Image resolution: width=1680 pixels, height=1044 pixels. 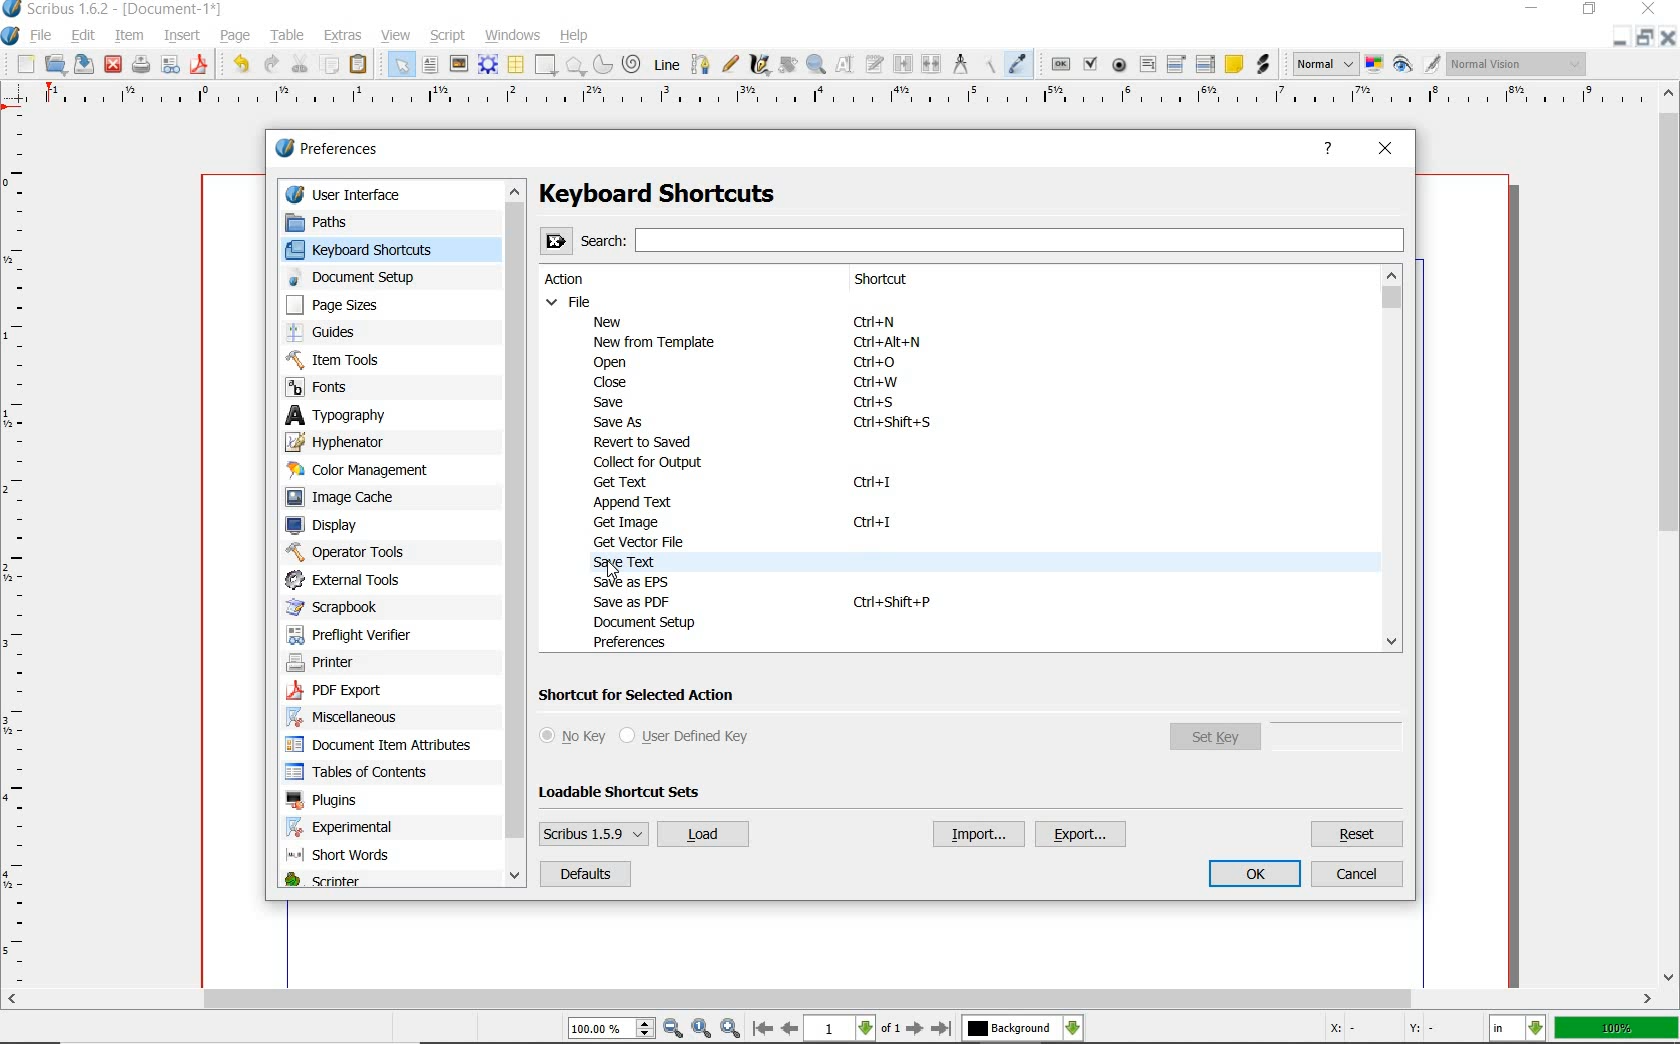 I want to click on system logo, so click(x=11, y=37).